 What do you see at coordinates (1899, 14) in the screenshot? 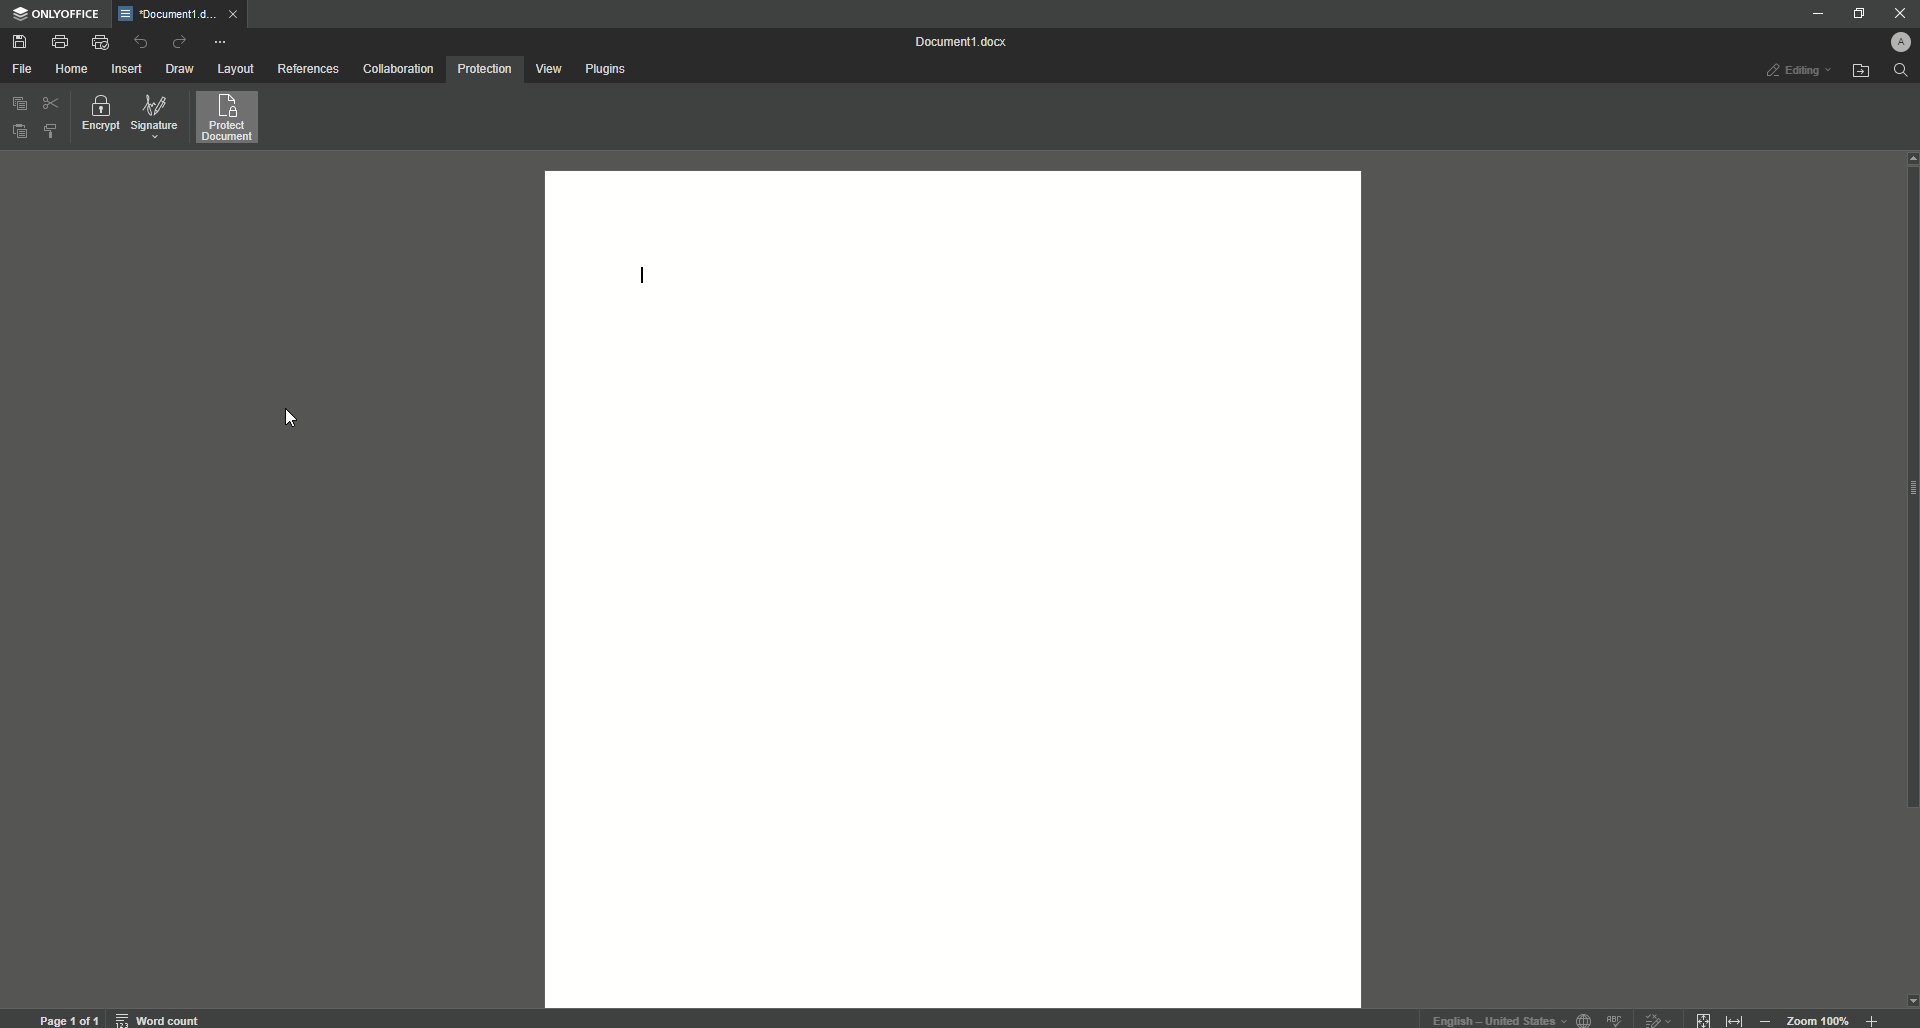
I see `Close` at bounding box center [1899, 14].